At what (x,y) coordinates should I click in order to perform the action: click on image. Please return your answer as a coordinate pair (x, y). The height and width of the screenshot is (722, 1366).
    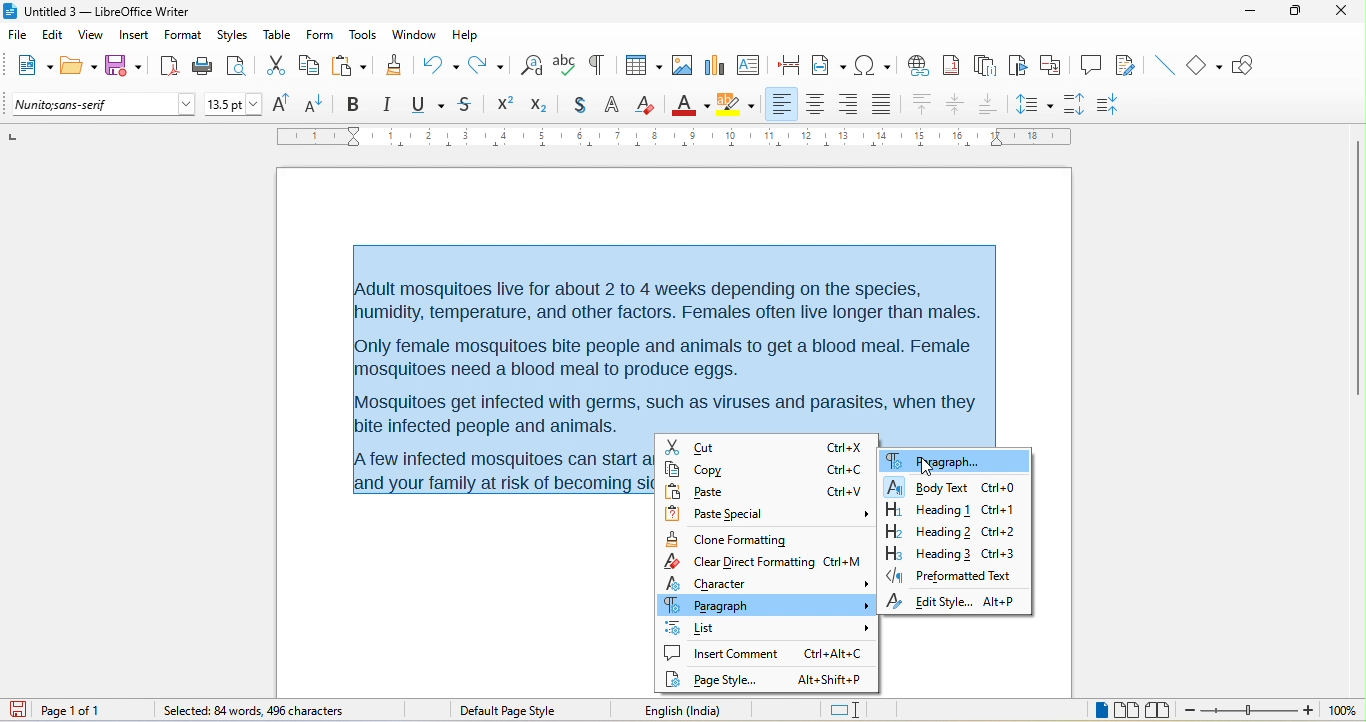
    Looking at the image, I should click on (681, 65).